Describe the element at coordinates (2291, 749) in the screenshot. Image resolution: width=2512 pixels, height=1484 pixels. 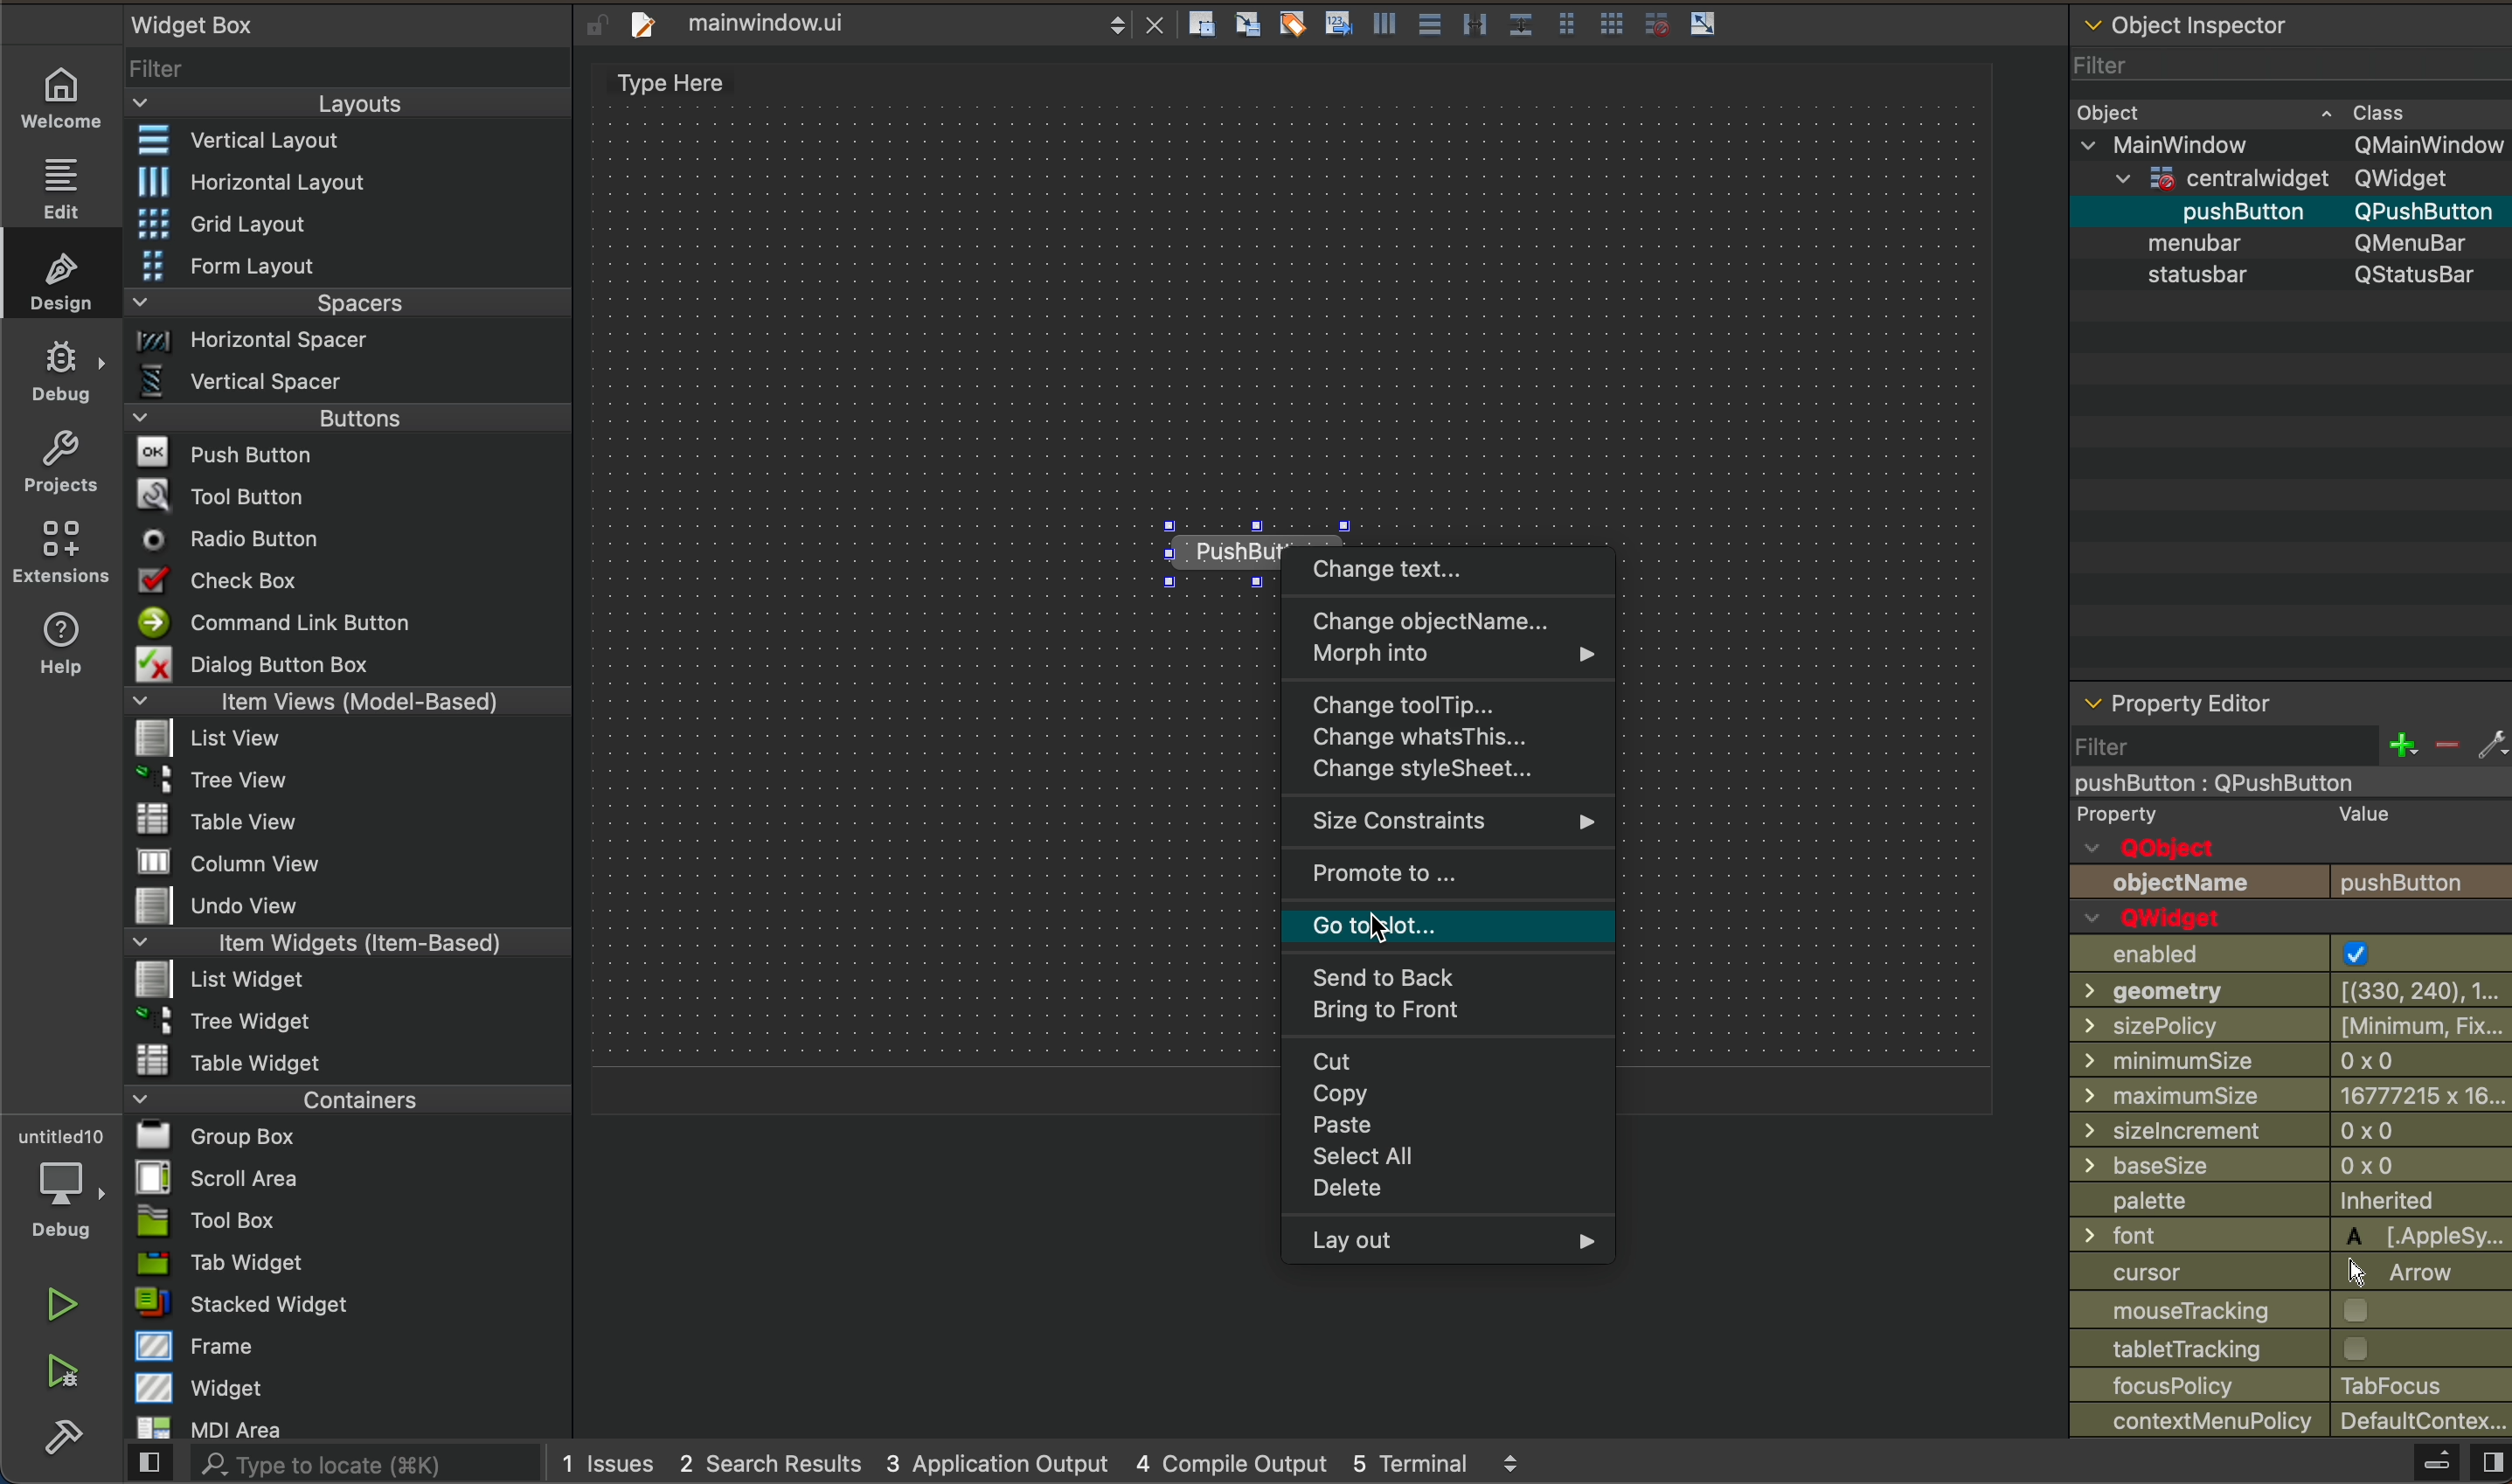
I see `filter section` at that location.